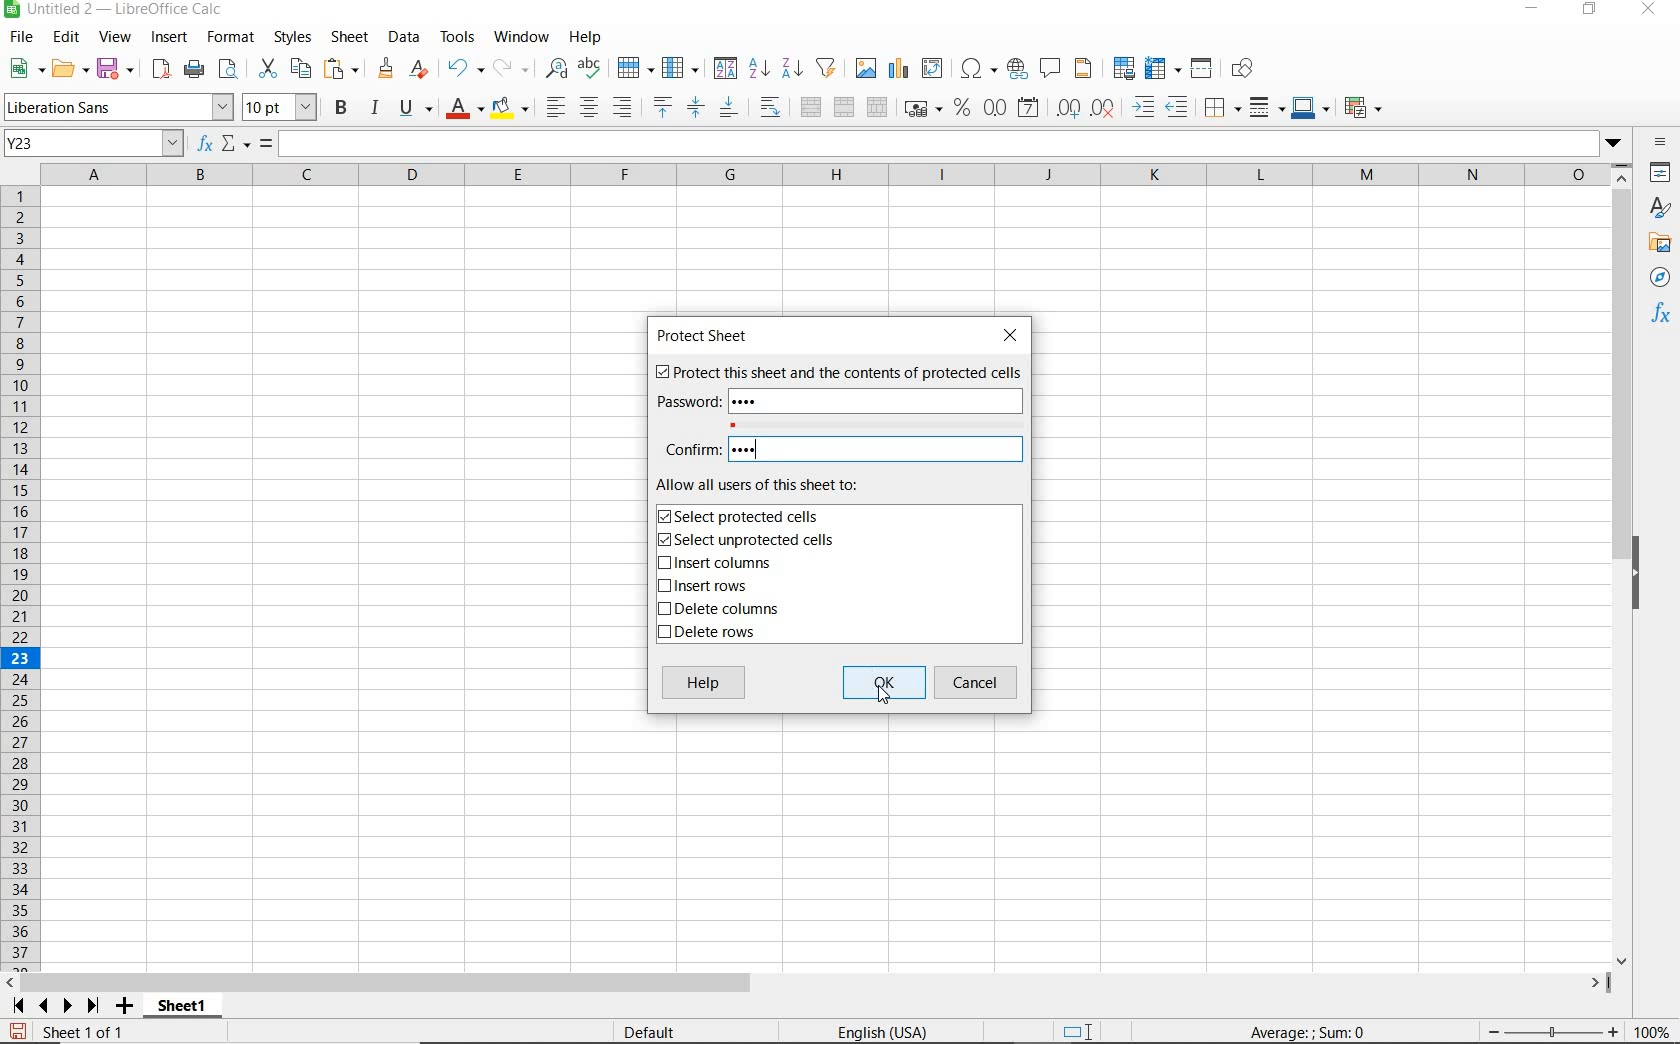  What do you see at coordinates (67, 68) in the screenshot?
I see `OPEN` at bounding box center [67, 68].